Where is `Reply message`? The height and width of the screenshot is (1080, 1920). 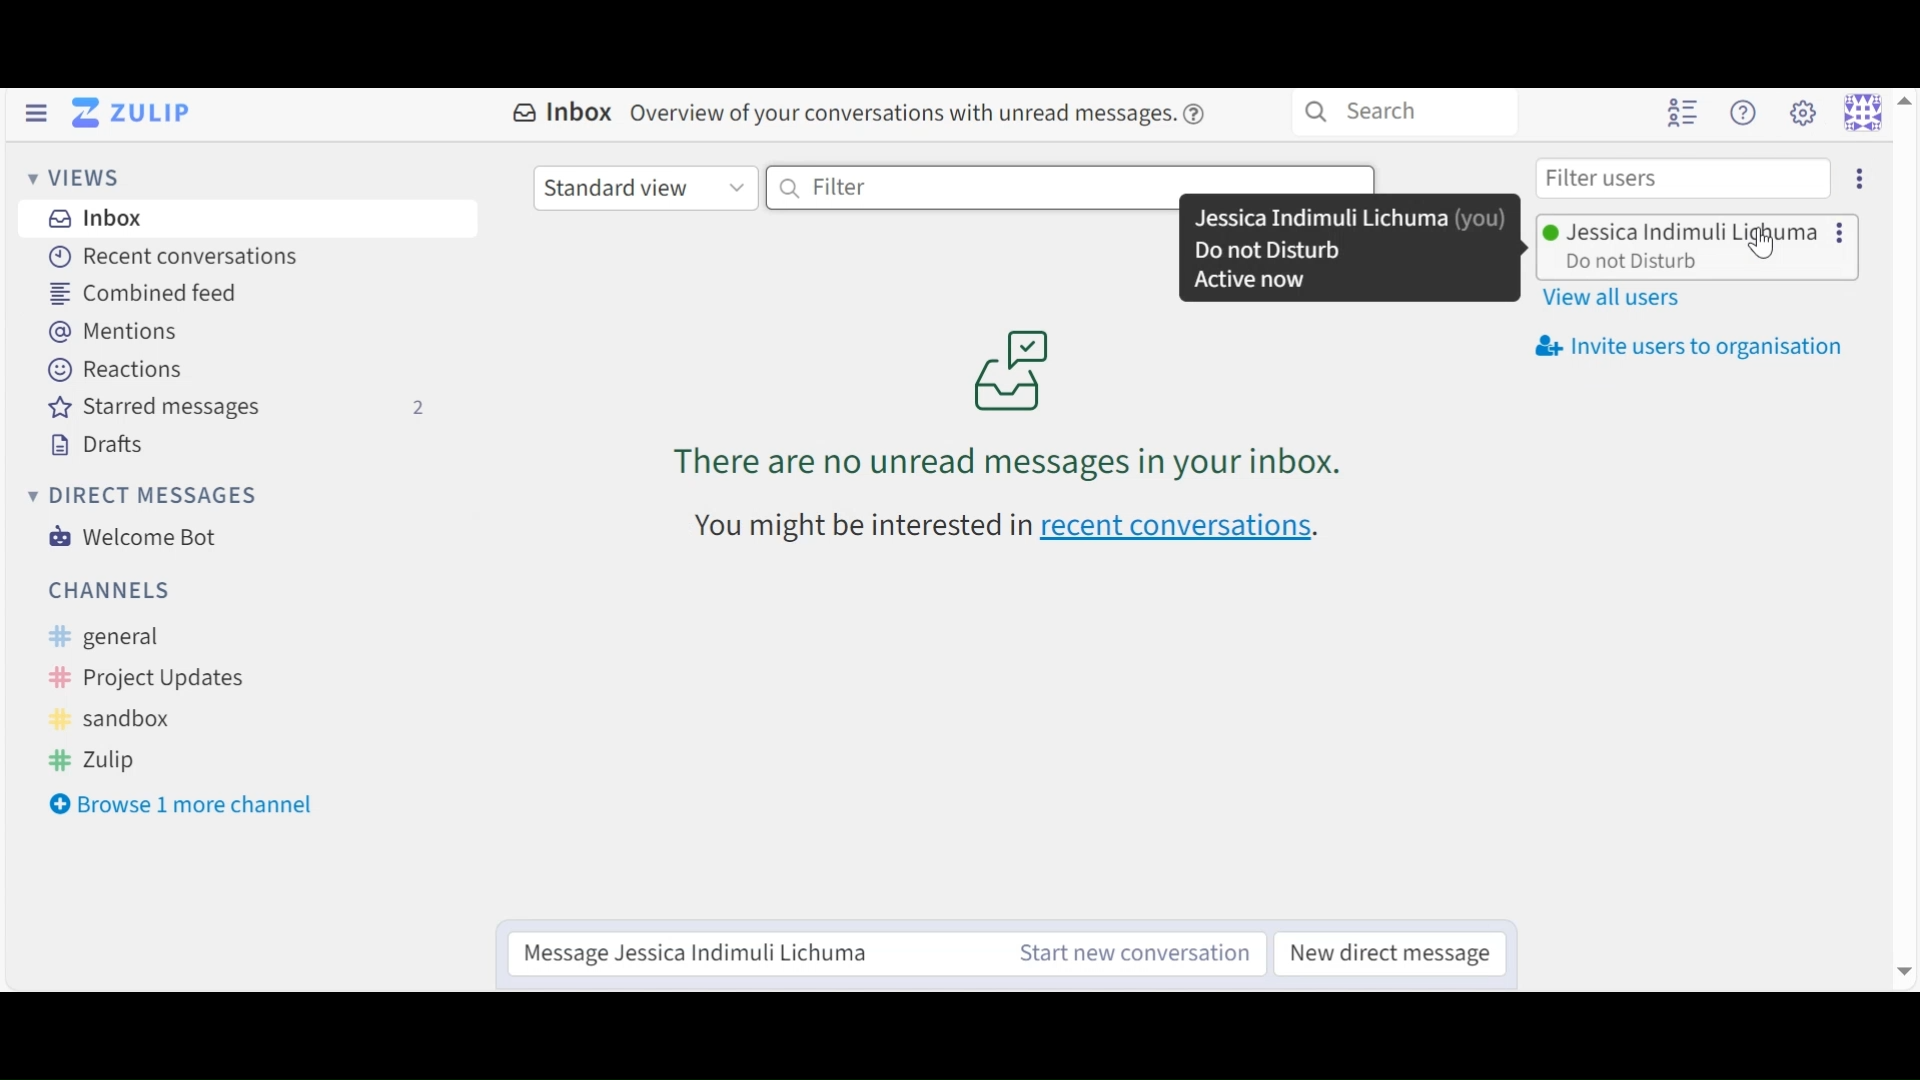 Reply message is located at coordinates (749, 955).